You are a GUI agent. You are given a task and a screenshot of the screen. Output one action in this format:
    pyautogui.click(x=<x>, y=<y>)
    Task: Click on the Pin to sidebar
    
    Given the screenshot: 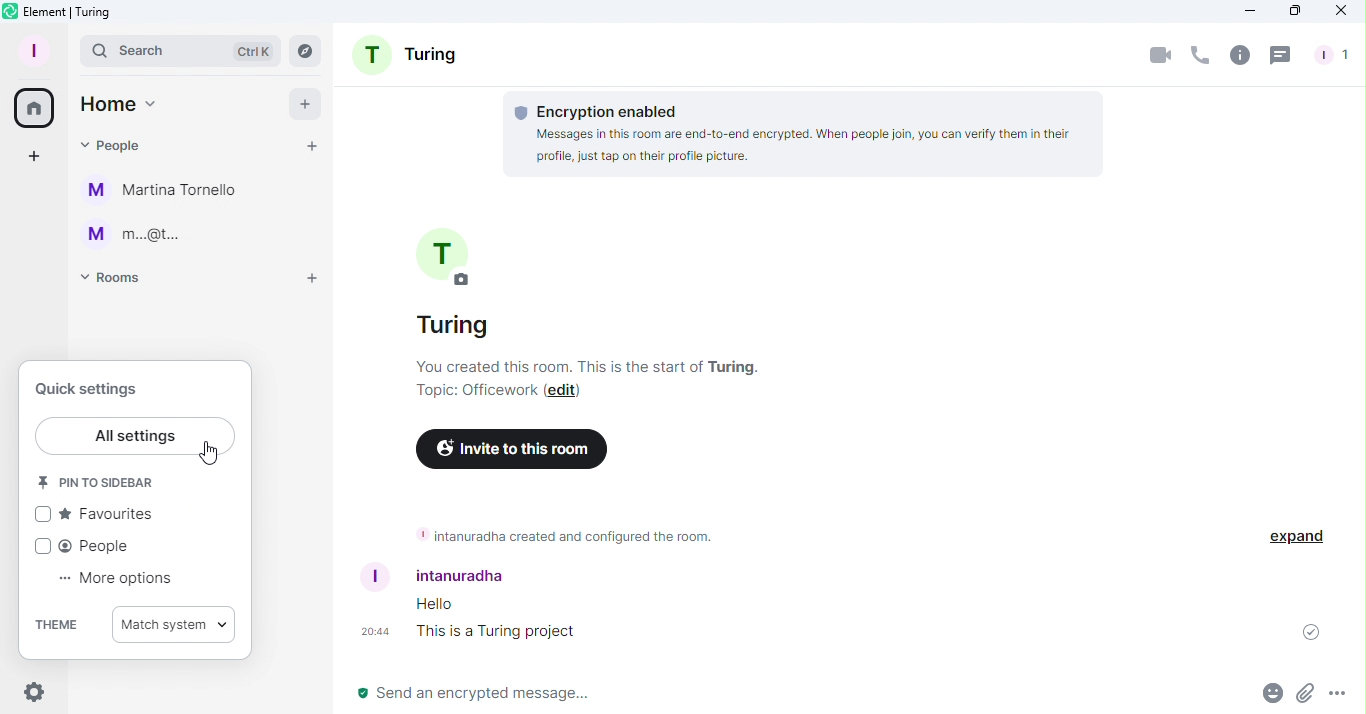 What is the action you would take?
    pyautogui.click(x=116, y=482)
    